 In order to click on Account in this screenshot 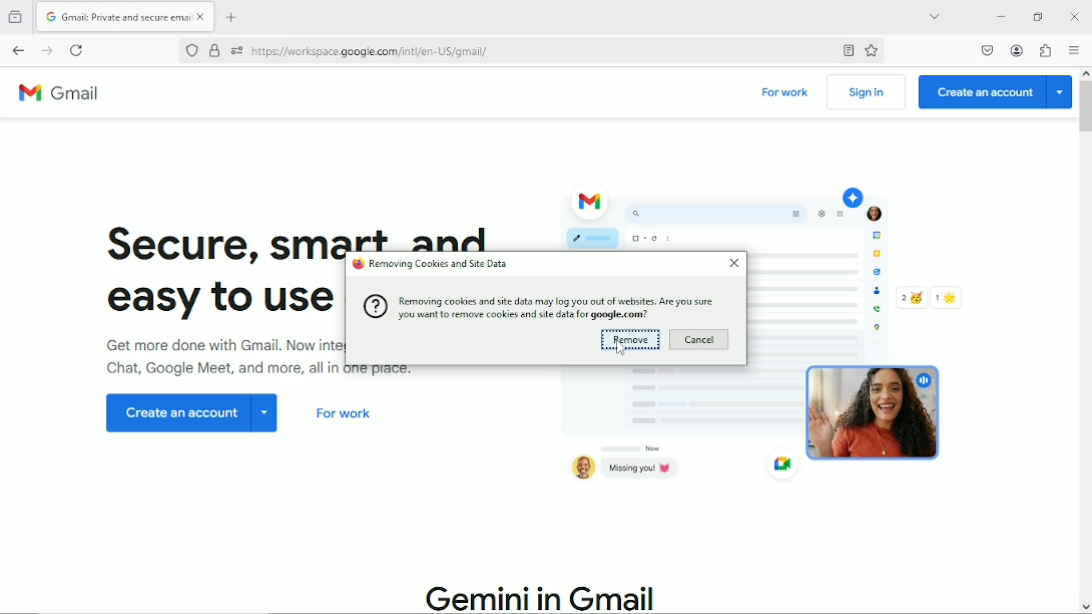, I will do `click(1019, 50)`.